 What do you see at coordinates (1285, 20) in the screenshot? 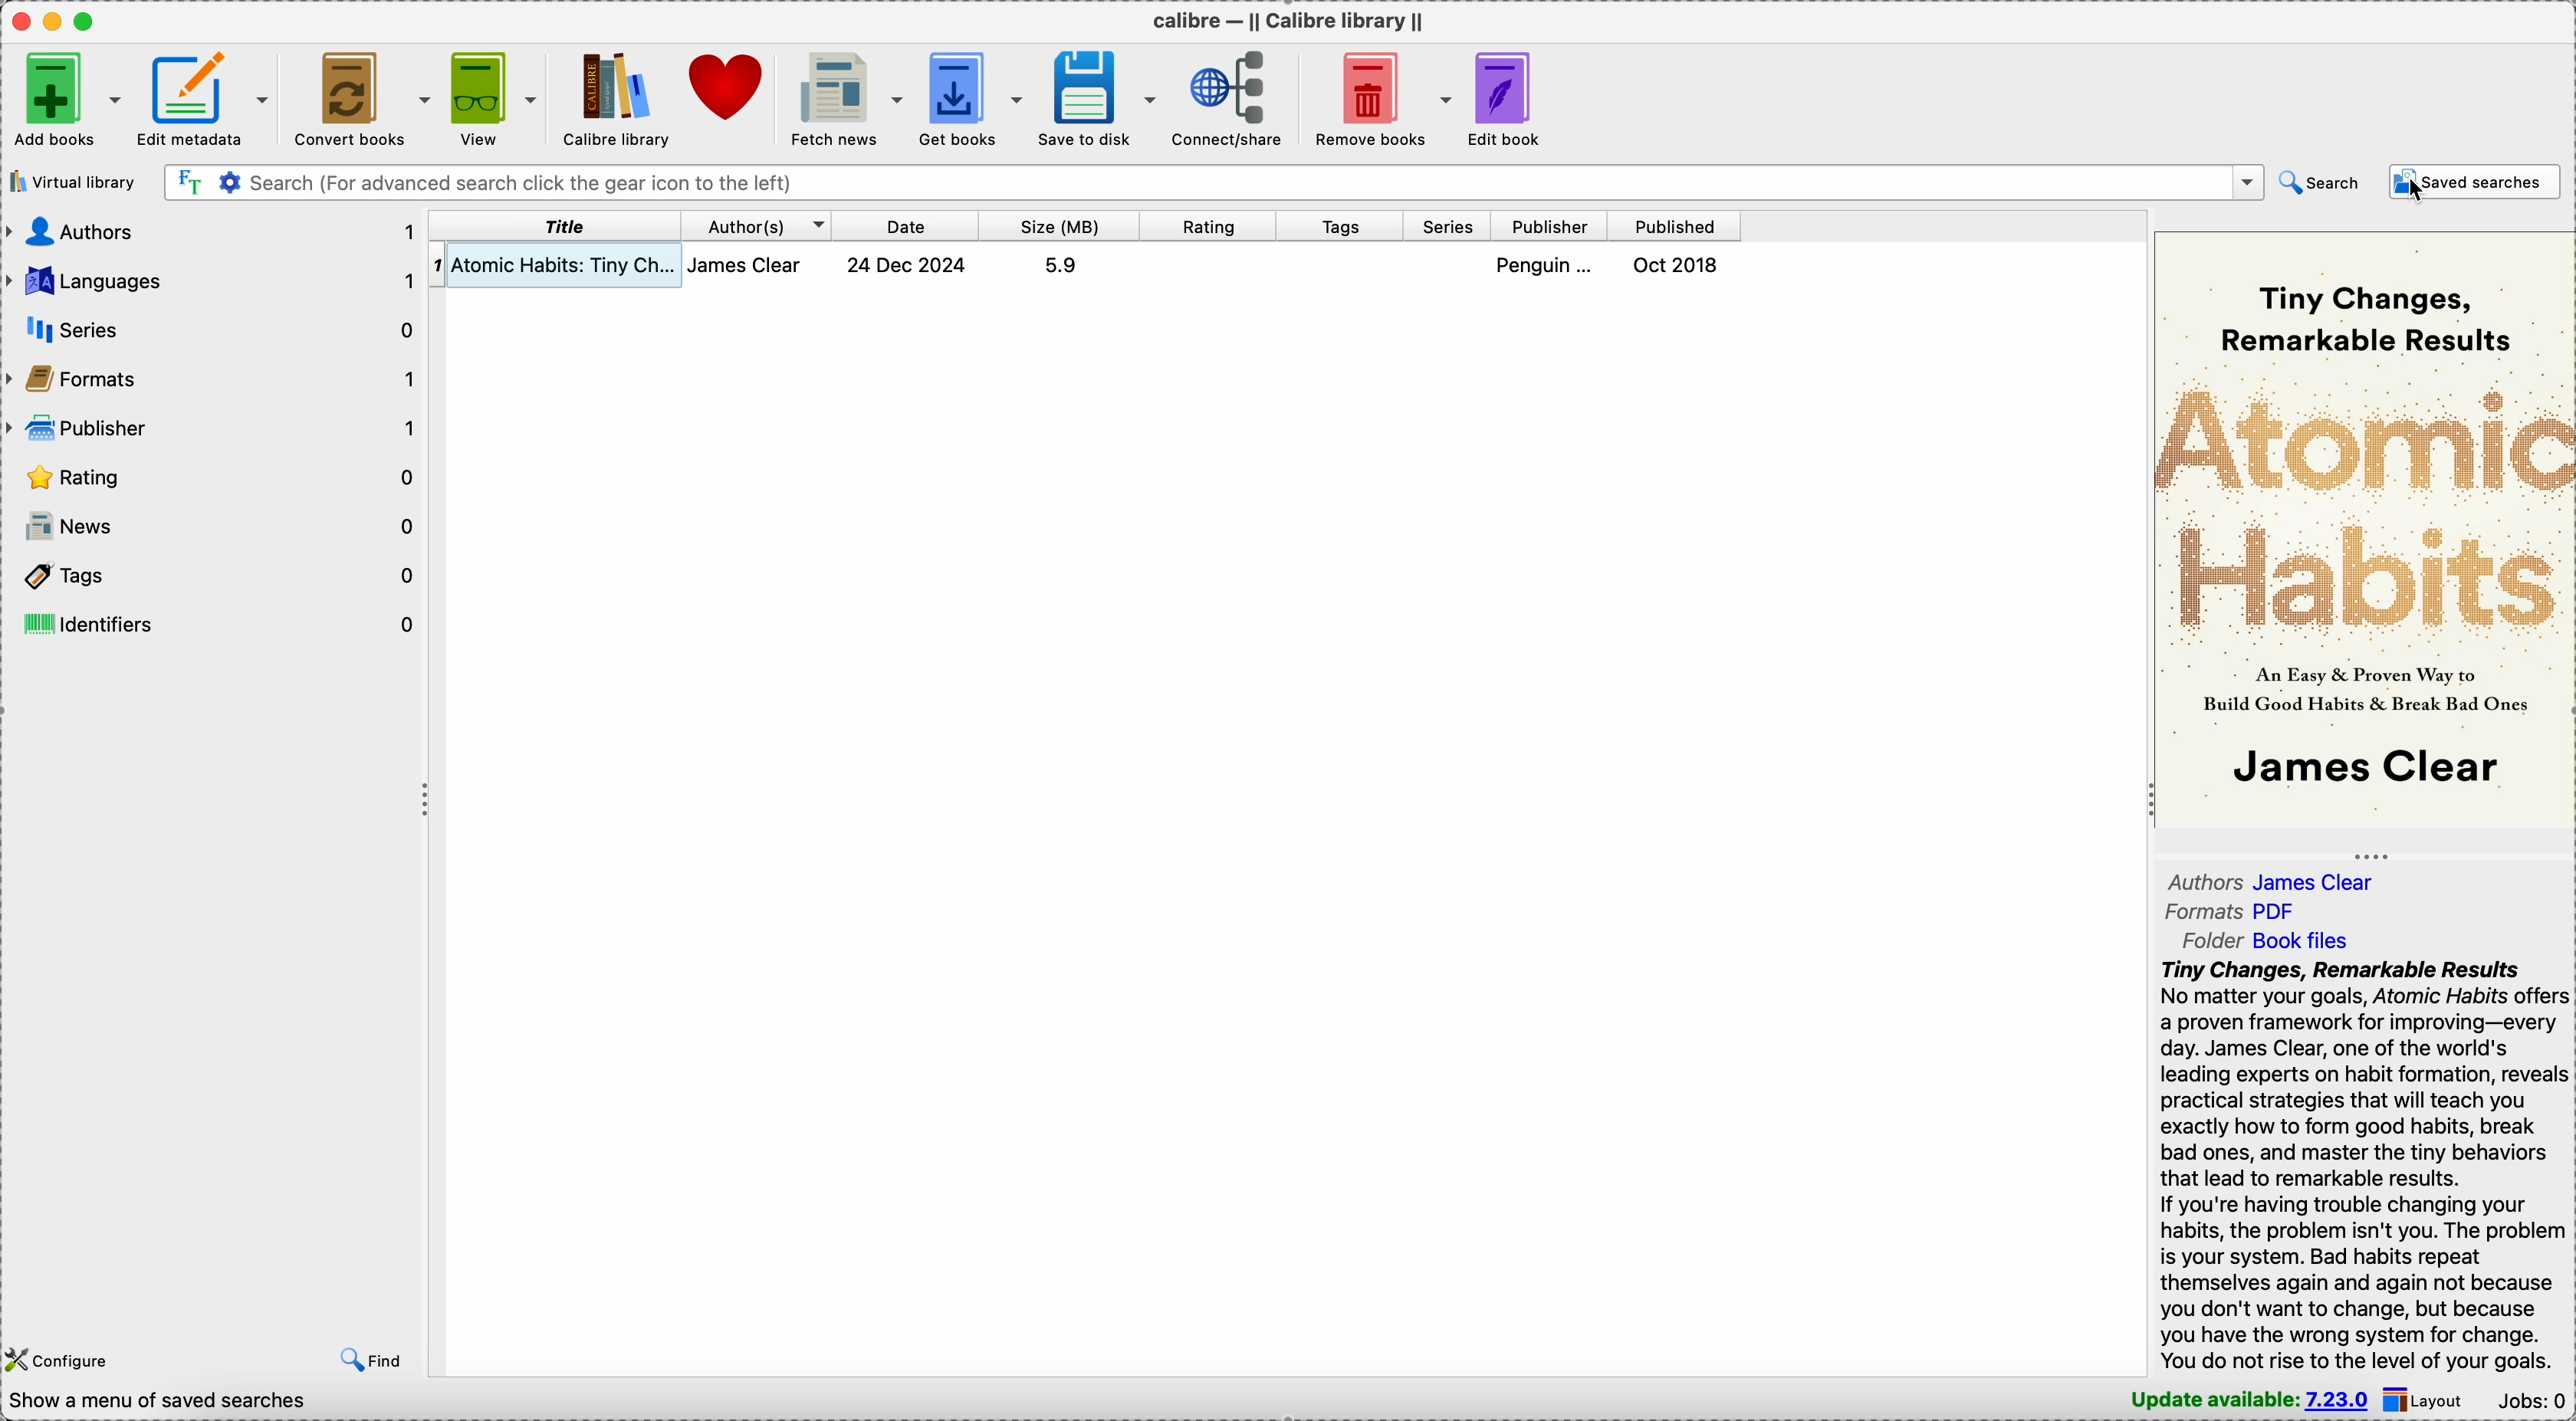
I see `calibre - || Calibre library || ` at bounding box center [1285, 20].